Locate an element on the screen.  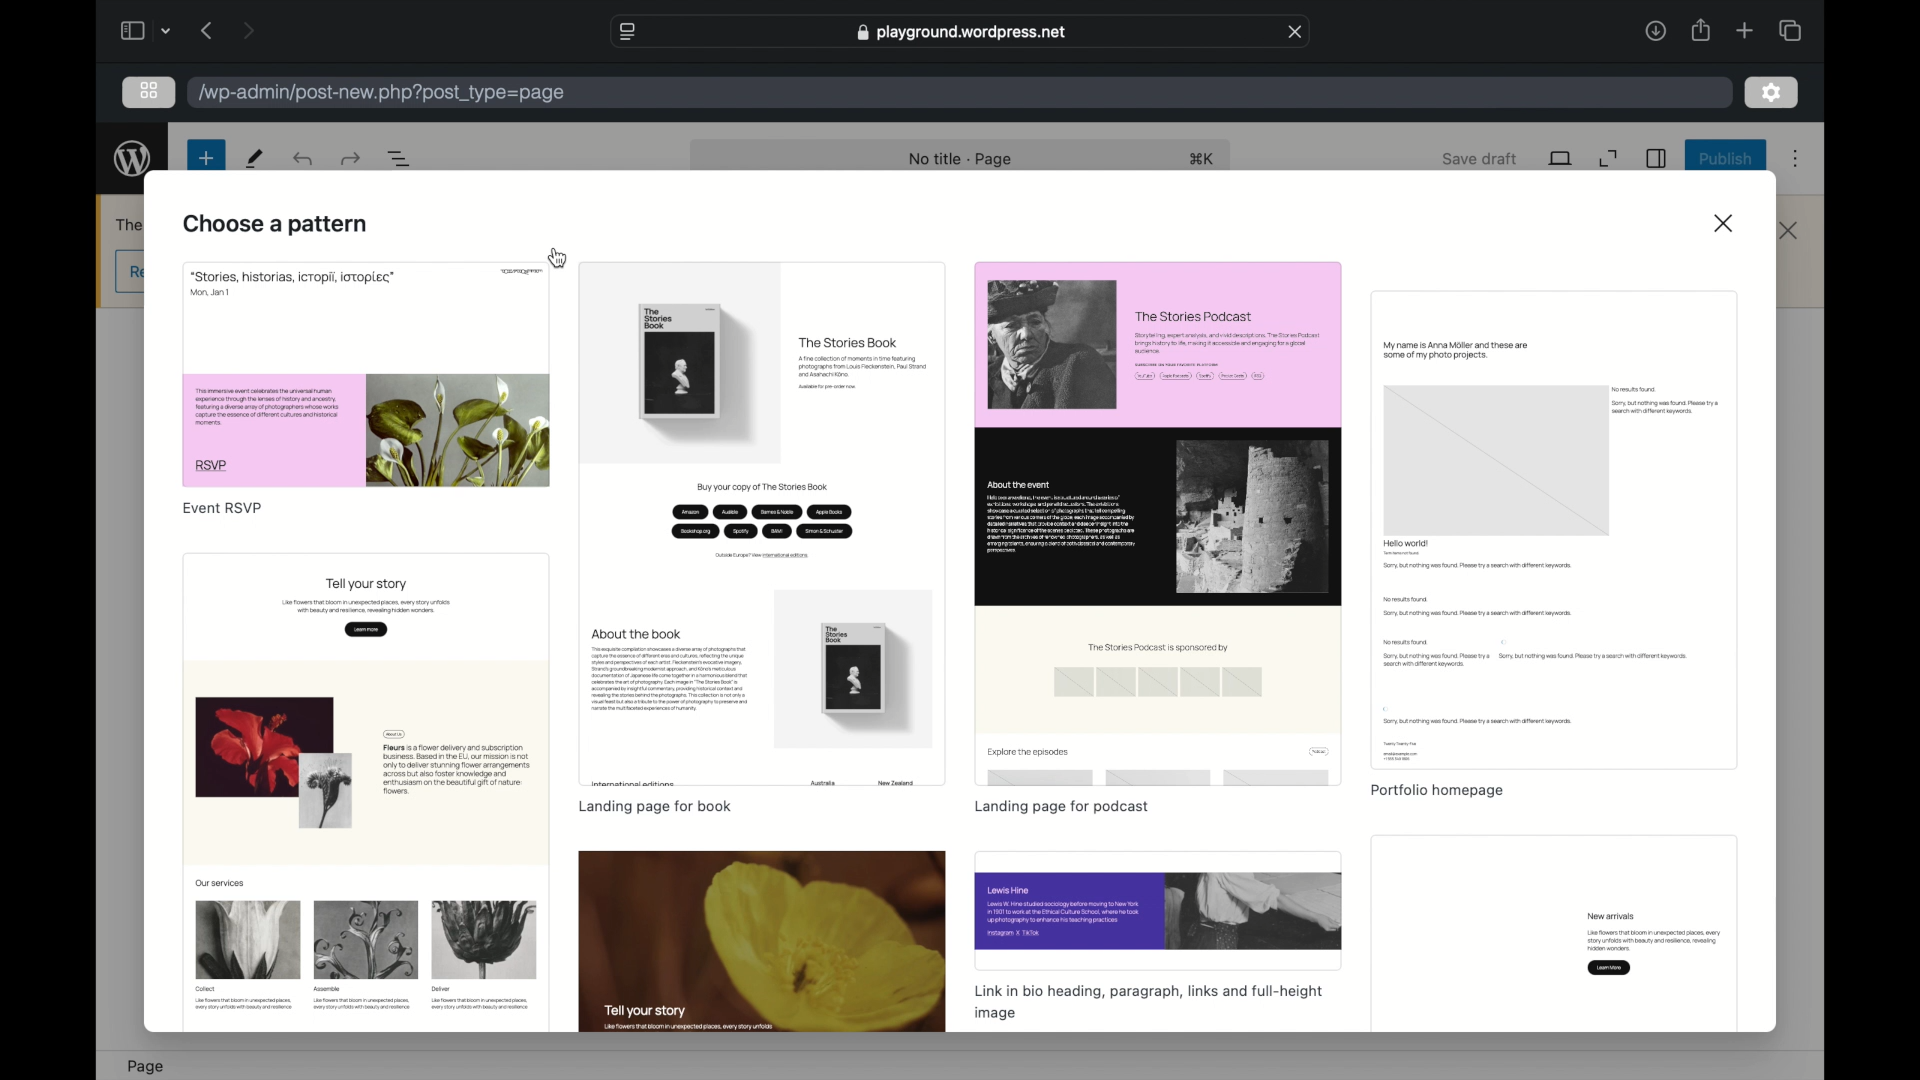
landing page for podcast is located at coordinates (1062, 806).